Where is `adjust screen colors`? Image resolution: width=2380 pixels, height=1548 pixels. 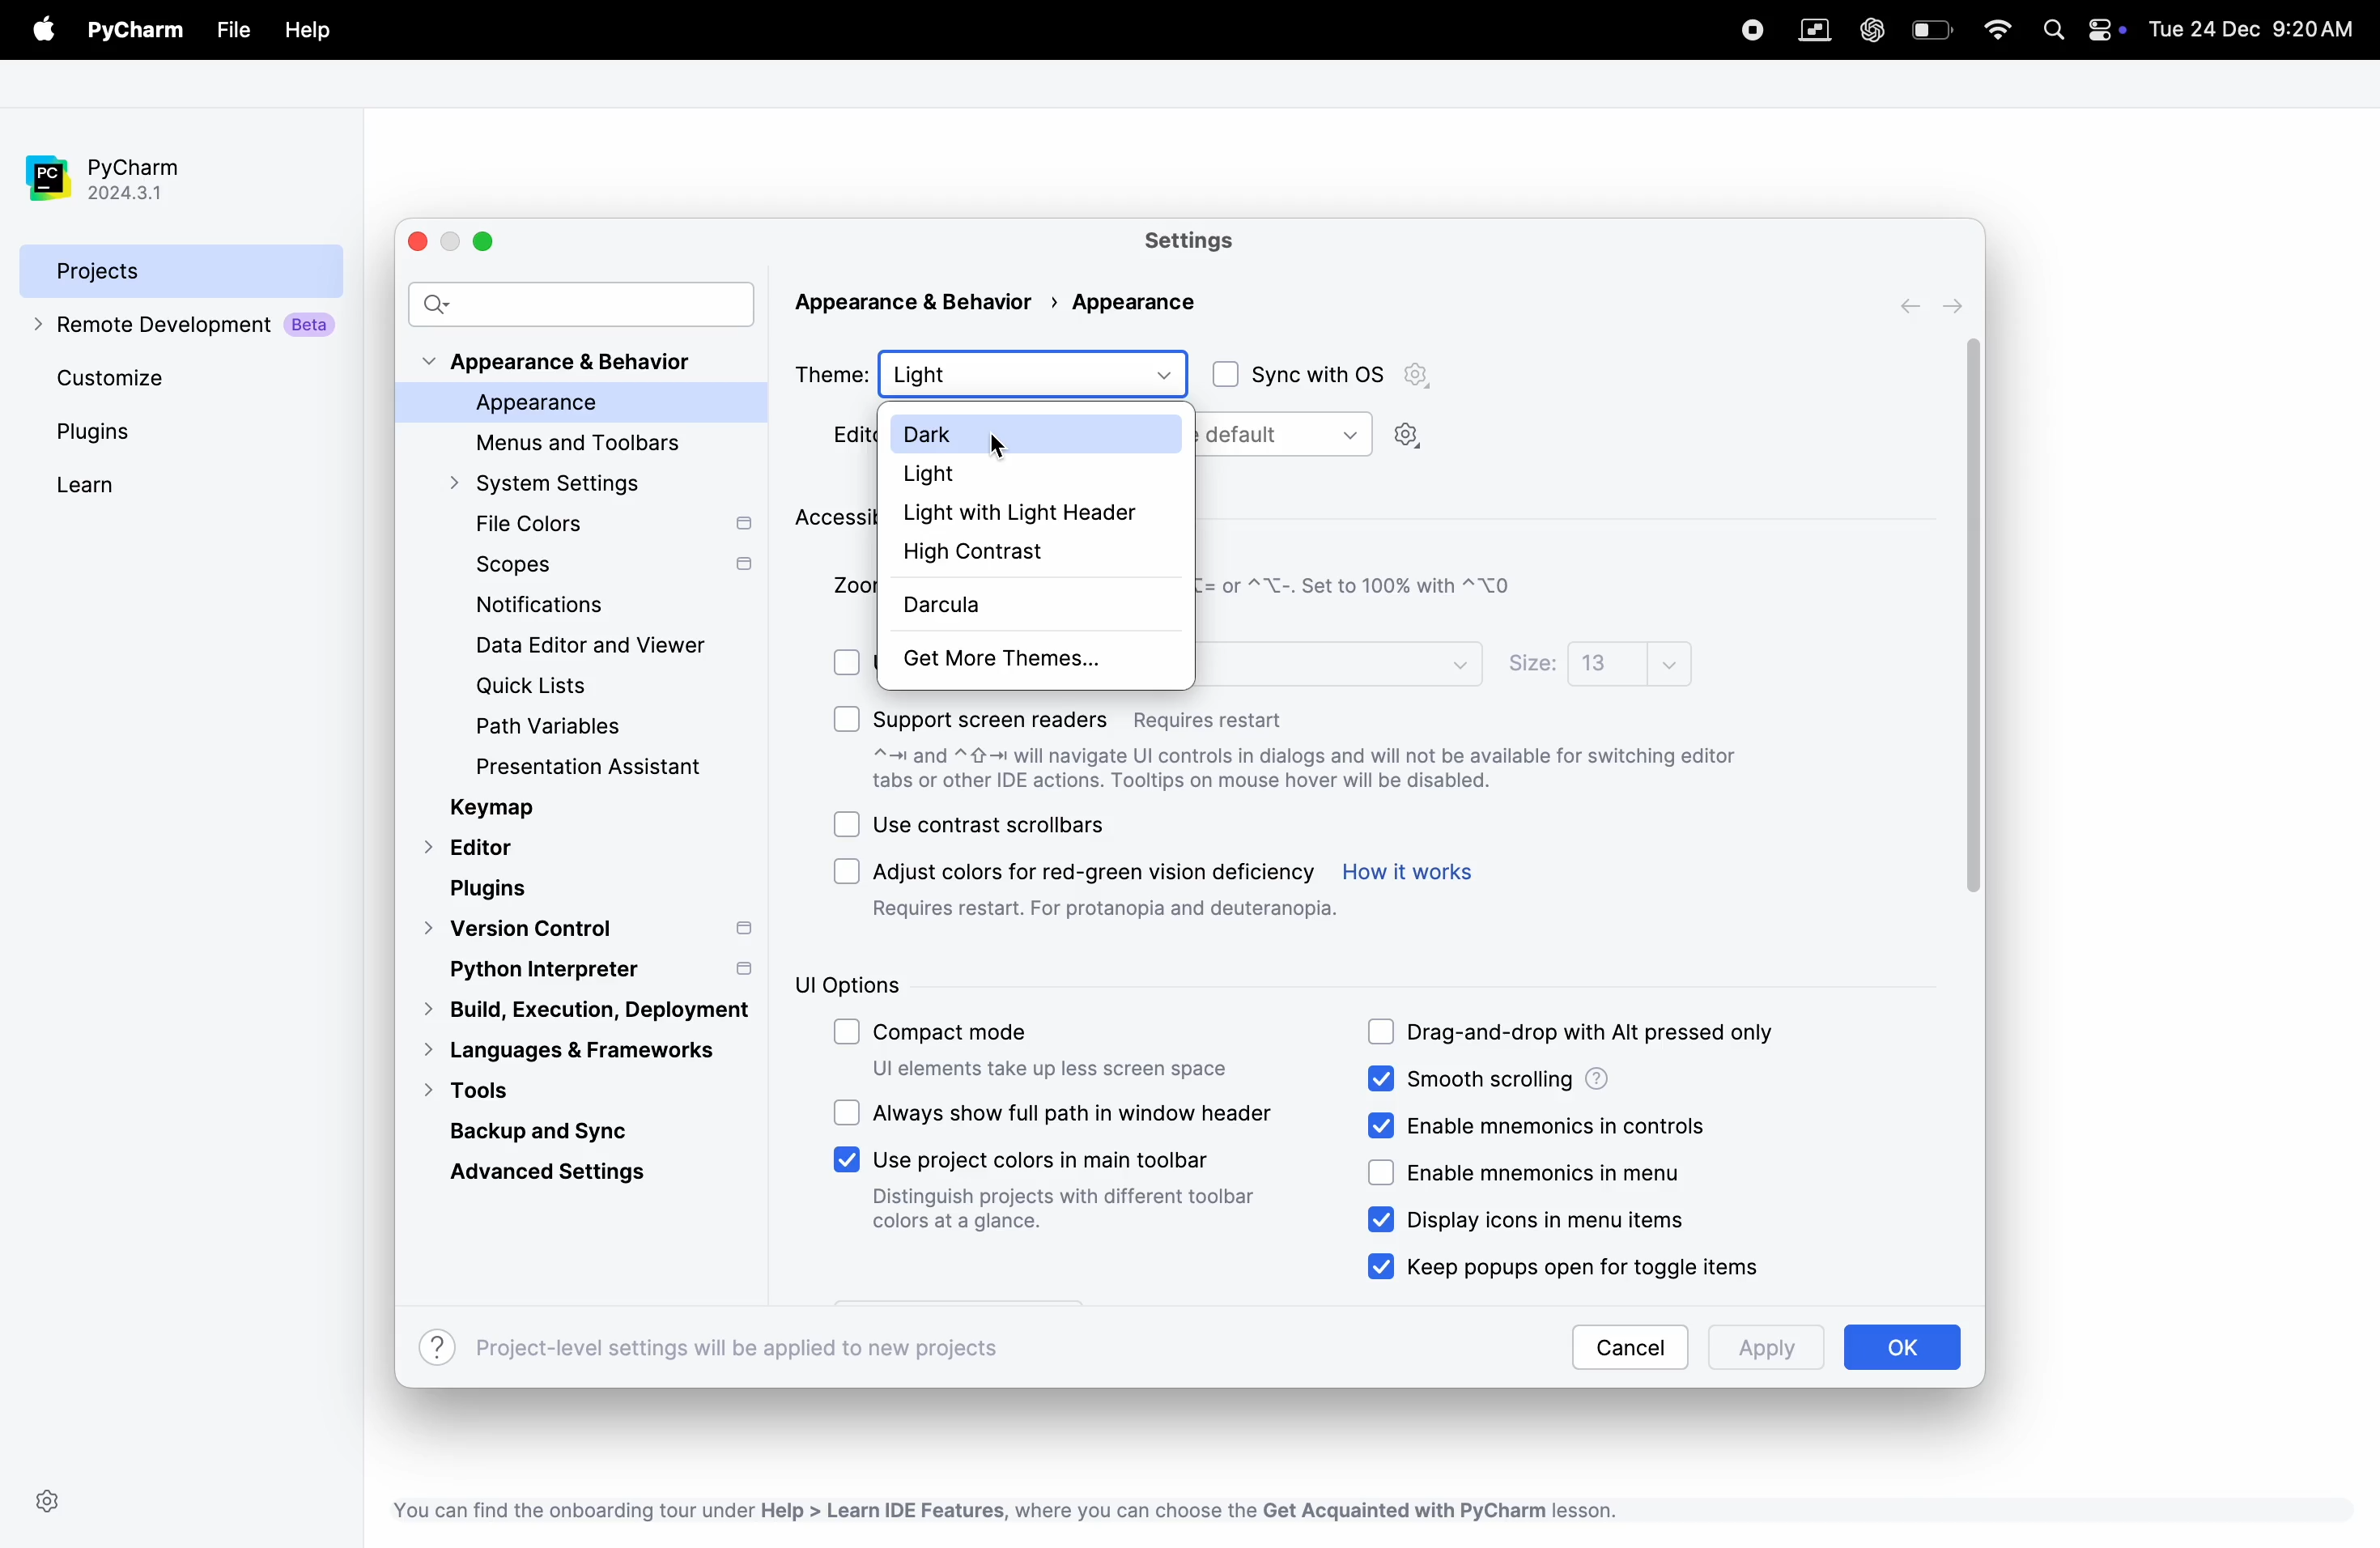 adjust screen colors is located at coordinates (1106, 889).